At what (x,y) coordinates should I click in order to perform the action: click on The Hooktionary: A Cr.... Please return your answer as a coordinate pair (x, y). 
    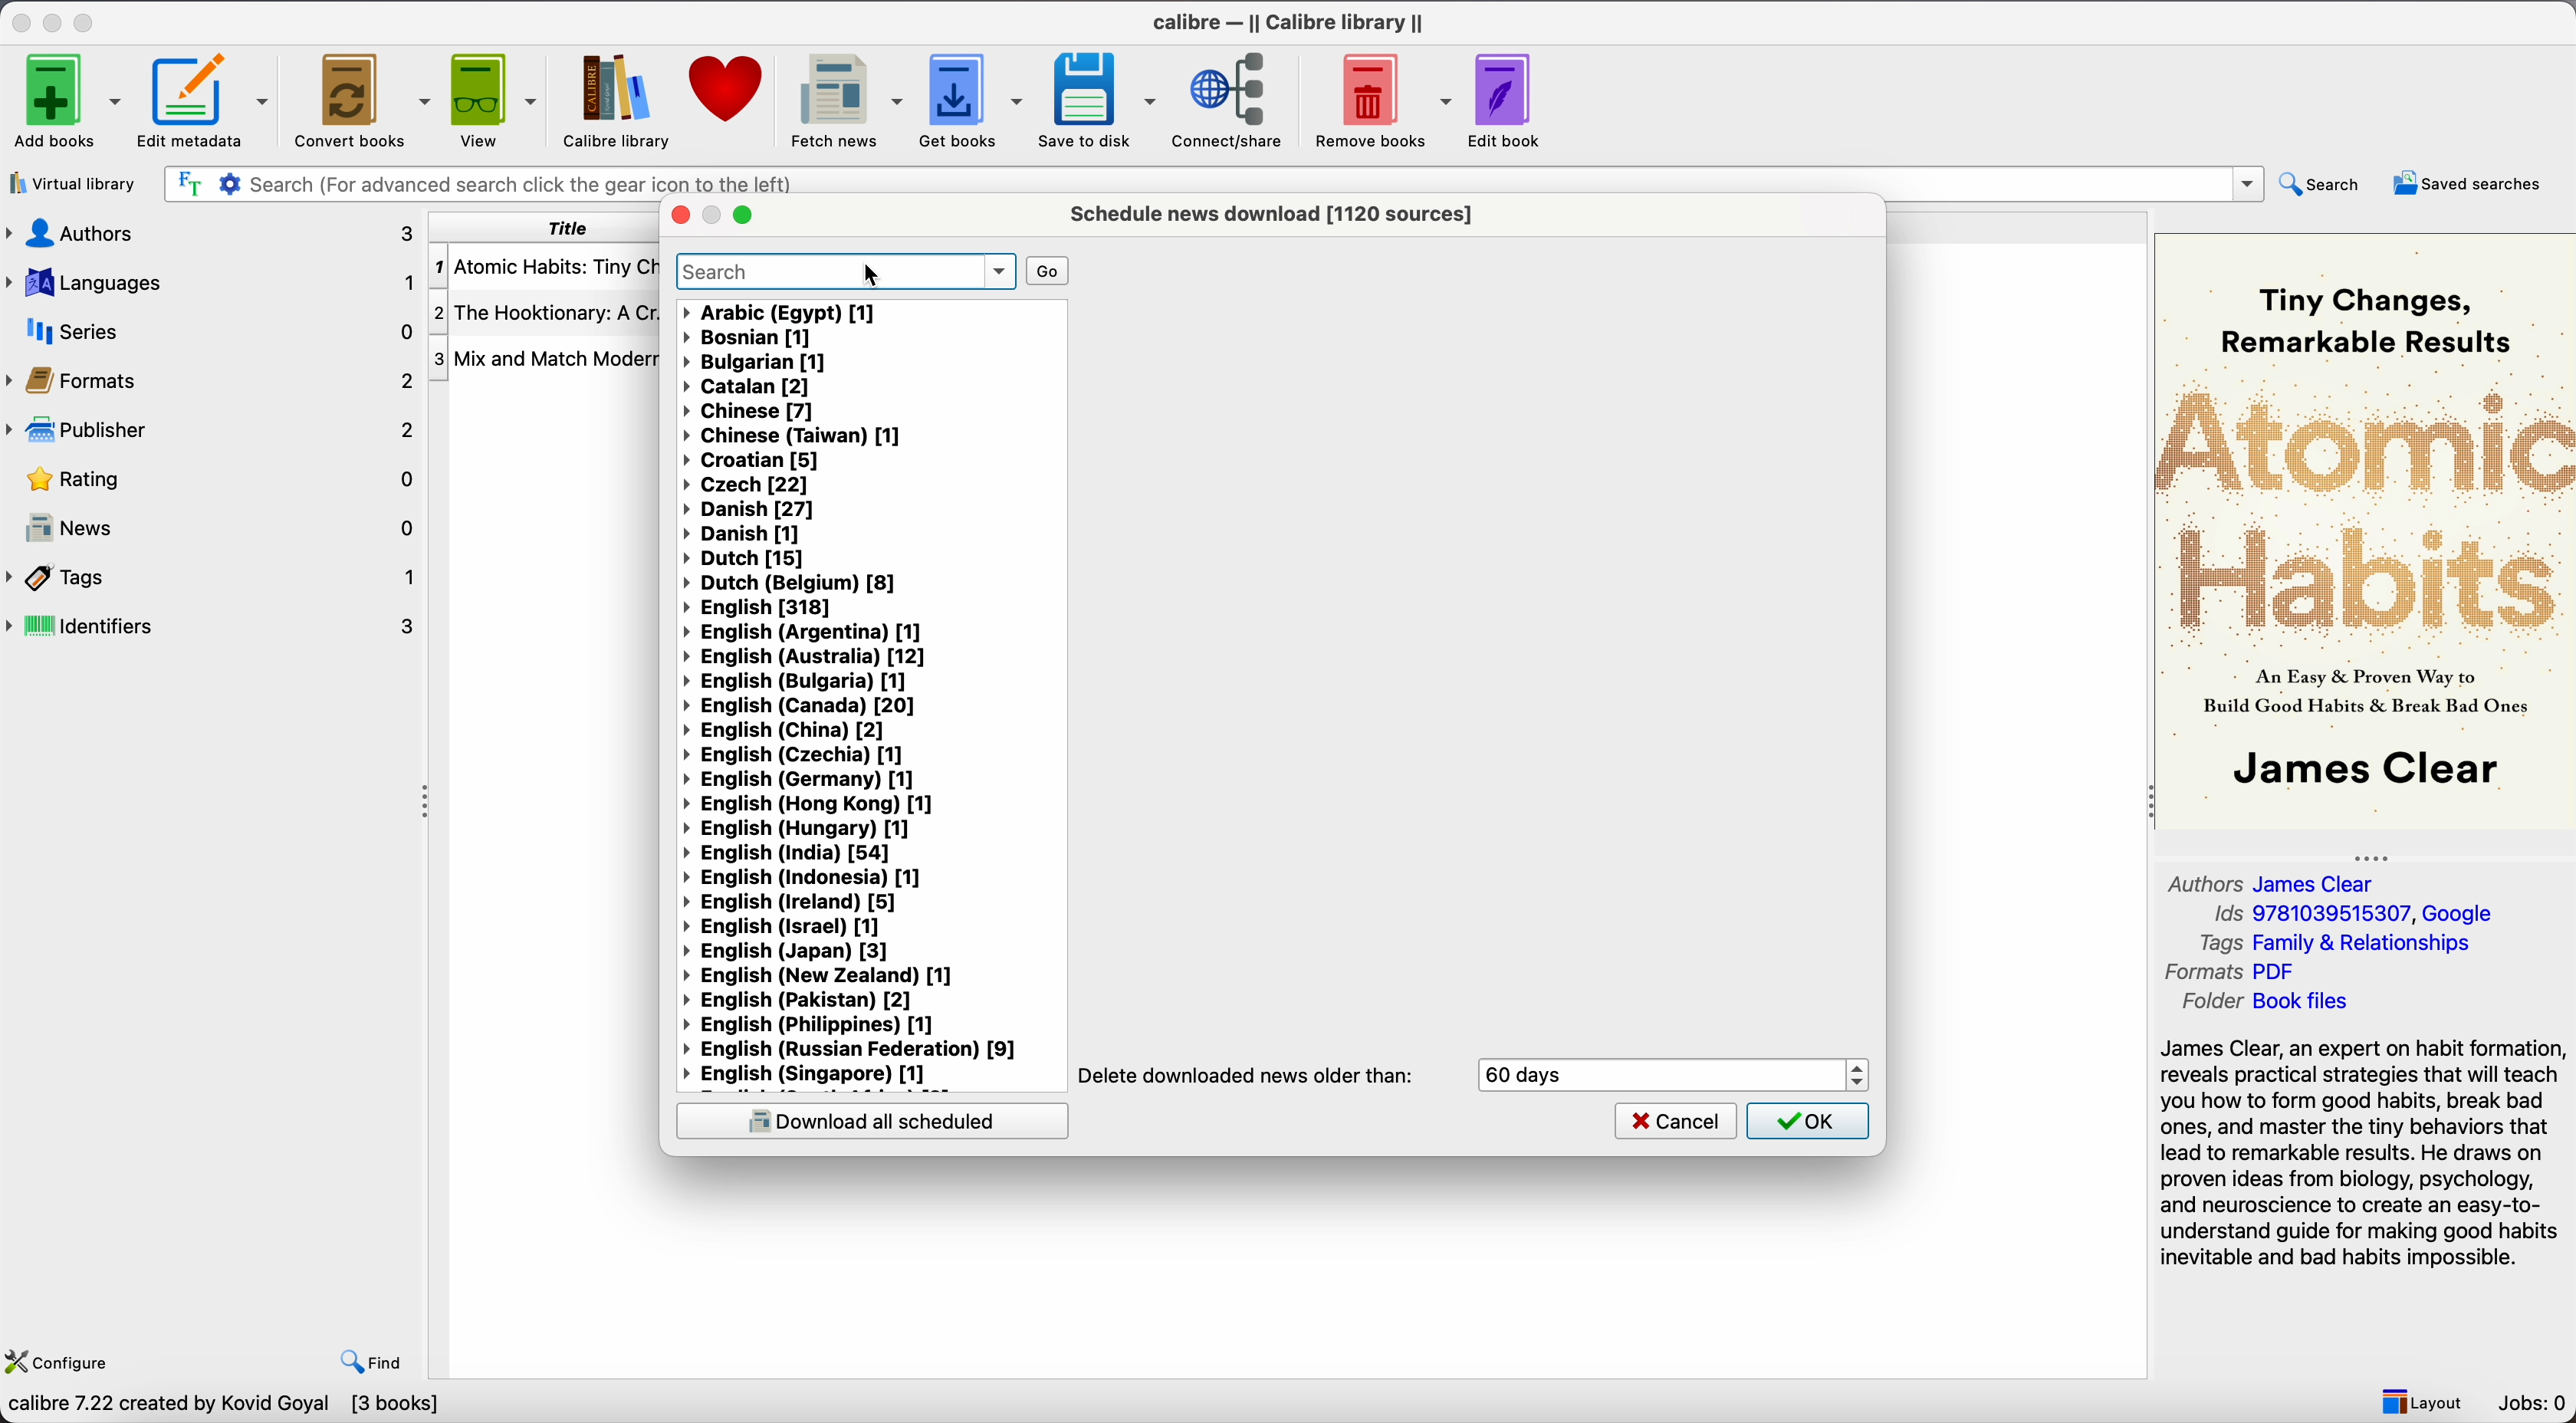
    Looking at the image, I should click on (546, 313).